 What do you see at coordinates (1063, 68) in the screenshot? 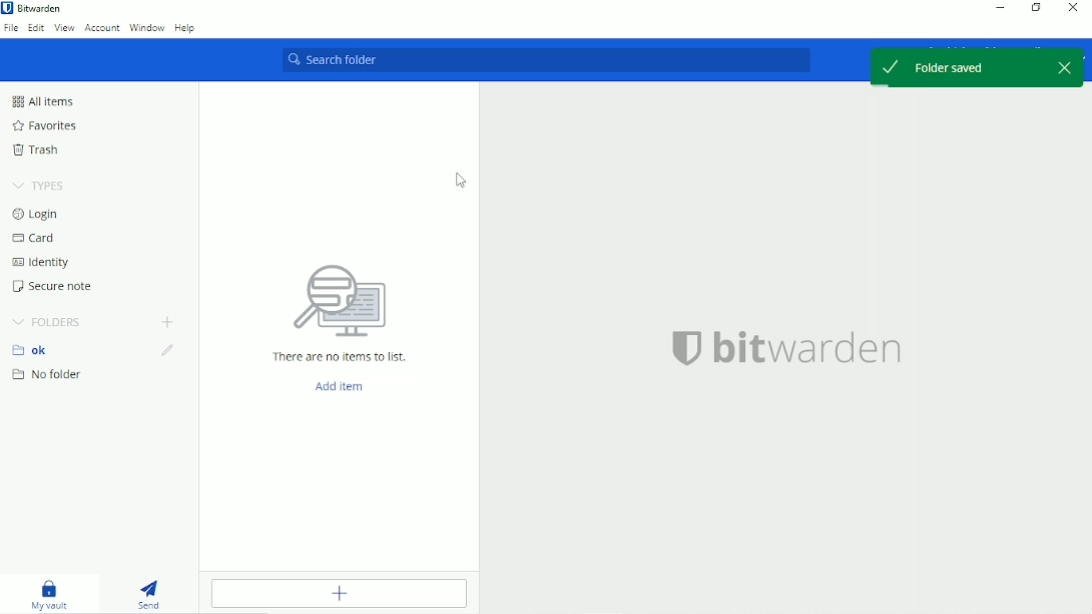
I see `close popup` at bounding box center [1063, 68].